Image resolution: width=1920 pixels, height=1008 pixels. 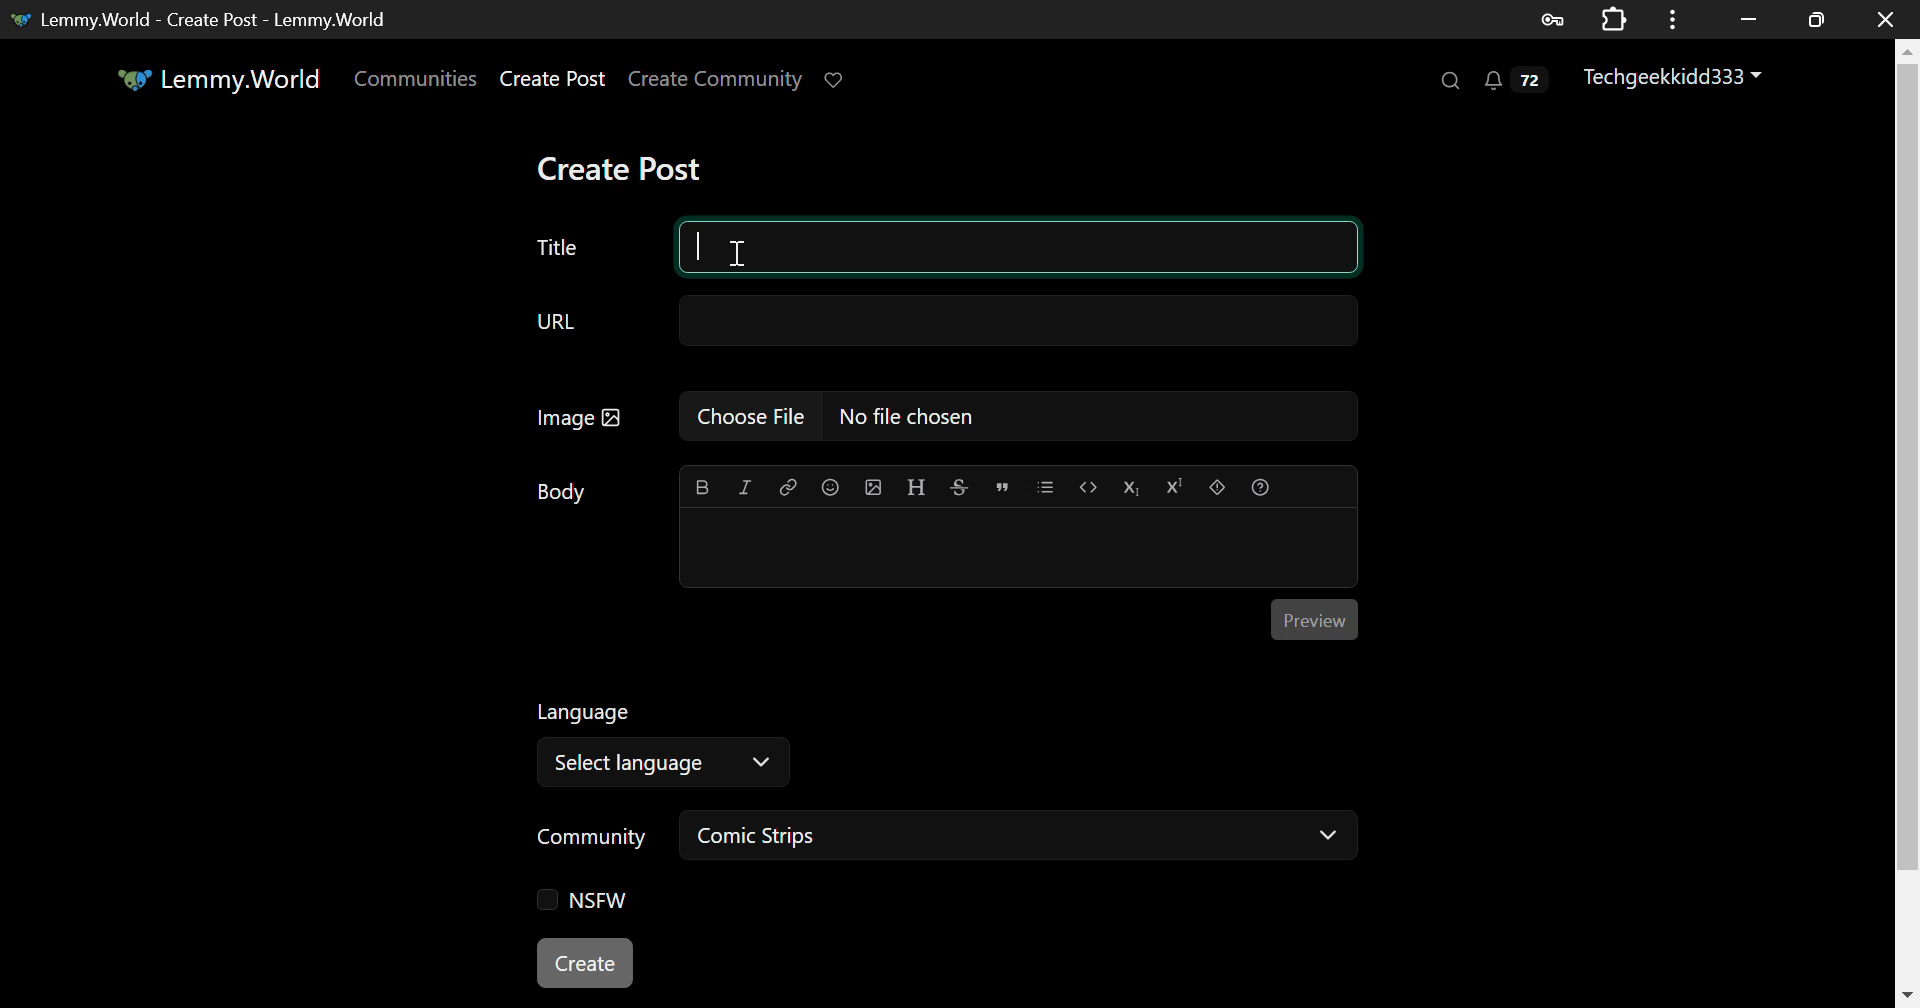 I want to click on Lemmy.World, so click(x=218, y=79).